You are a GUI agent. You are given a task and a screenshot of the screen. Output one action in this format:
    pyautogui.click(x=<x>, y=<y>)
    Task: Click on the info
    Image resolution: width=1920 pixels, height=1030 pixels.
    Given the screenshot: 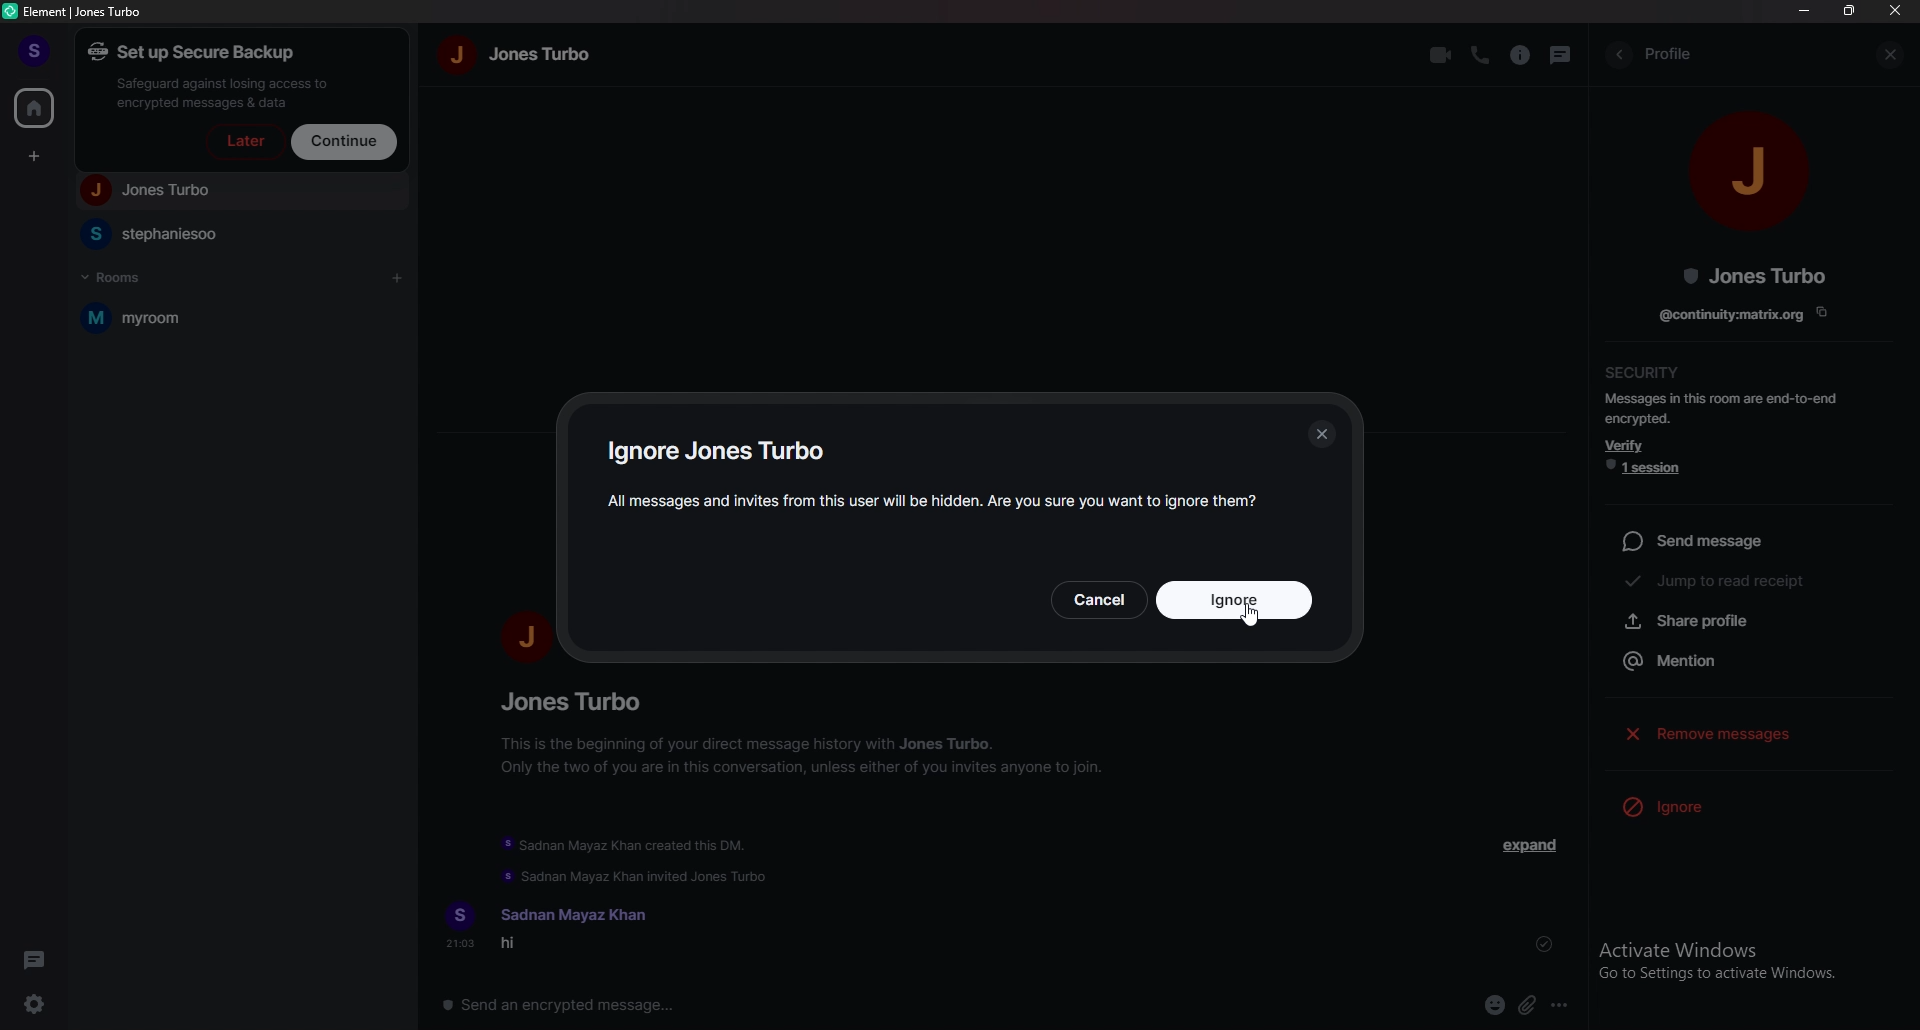 What is the action you would take?
    pyautogui.click(x=805, y=754)
    